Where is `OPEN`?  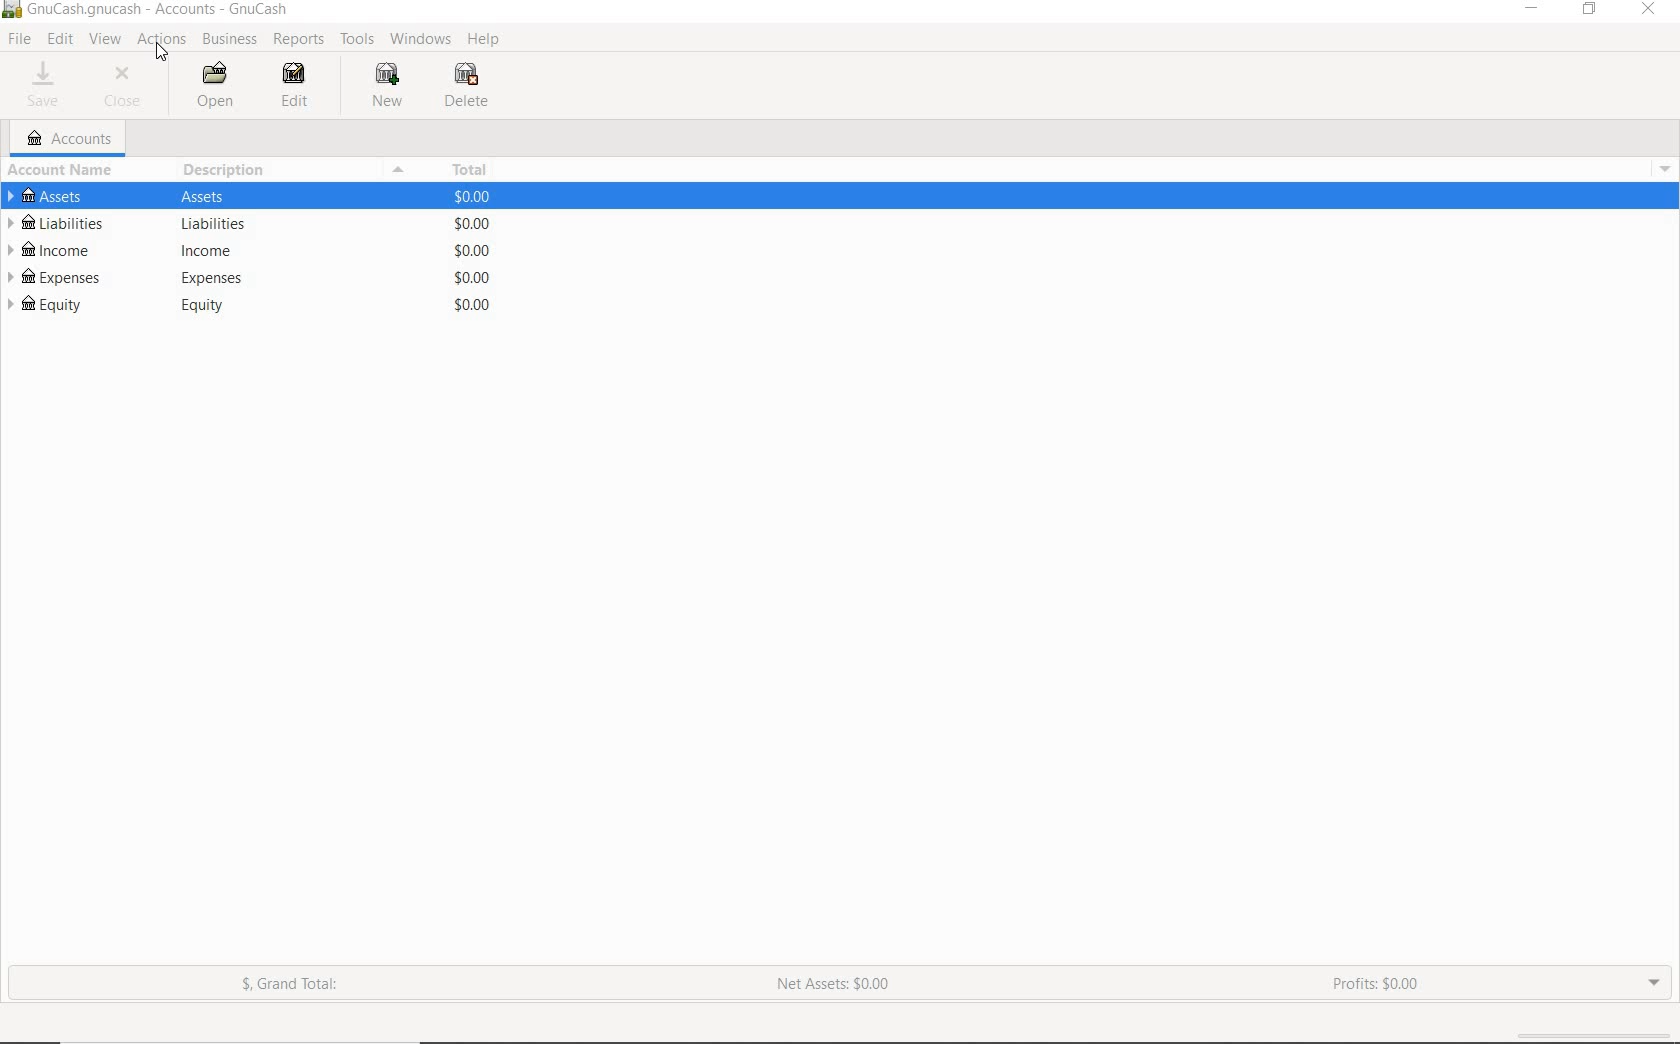 OPEN is located at coordinates (219, 88).